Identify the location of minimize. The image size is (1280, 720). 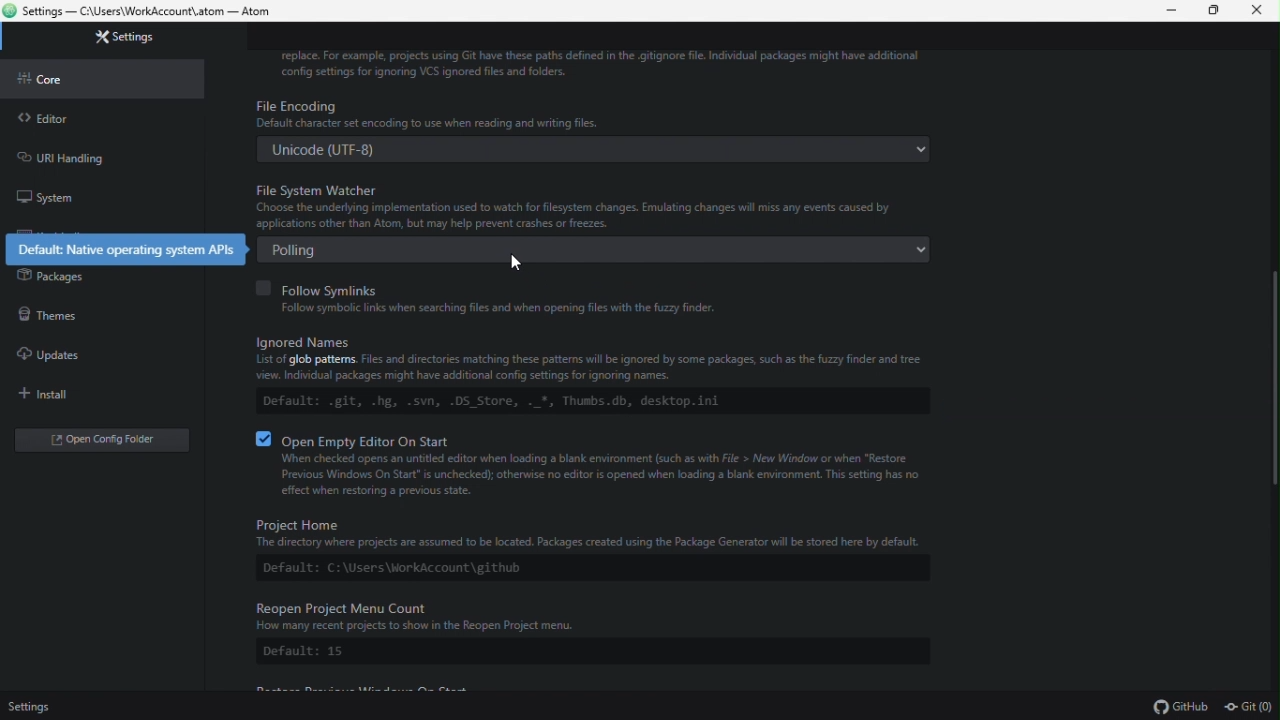
(1162, 11).